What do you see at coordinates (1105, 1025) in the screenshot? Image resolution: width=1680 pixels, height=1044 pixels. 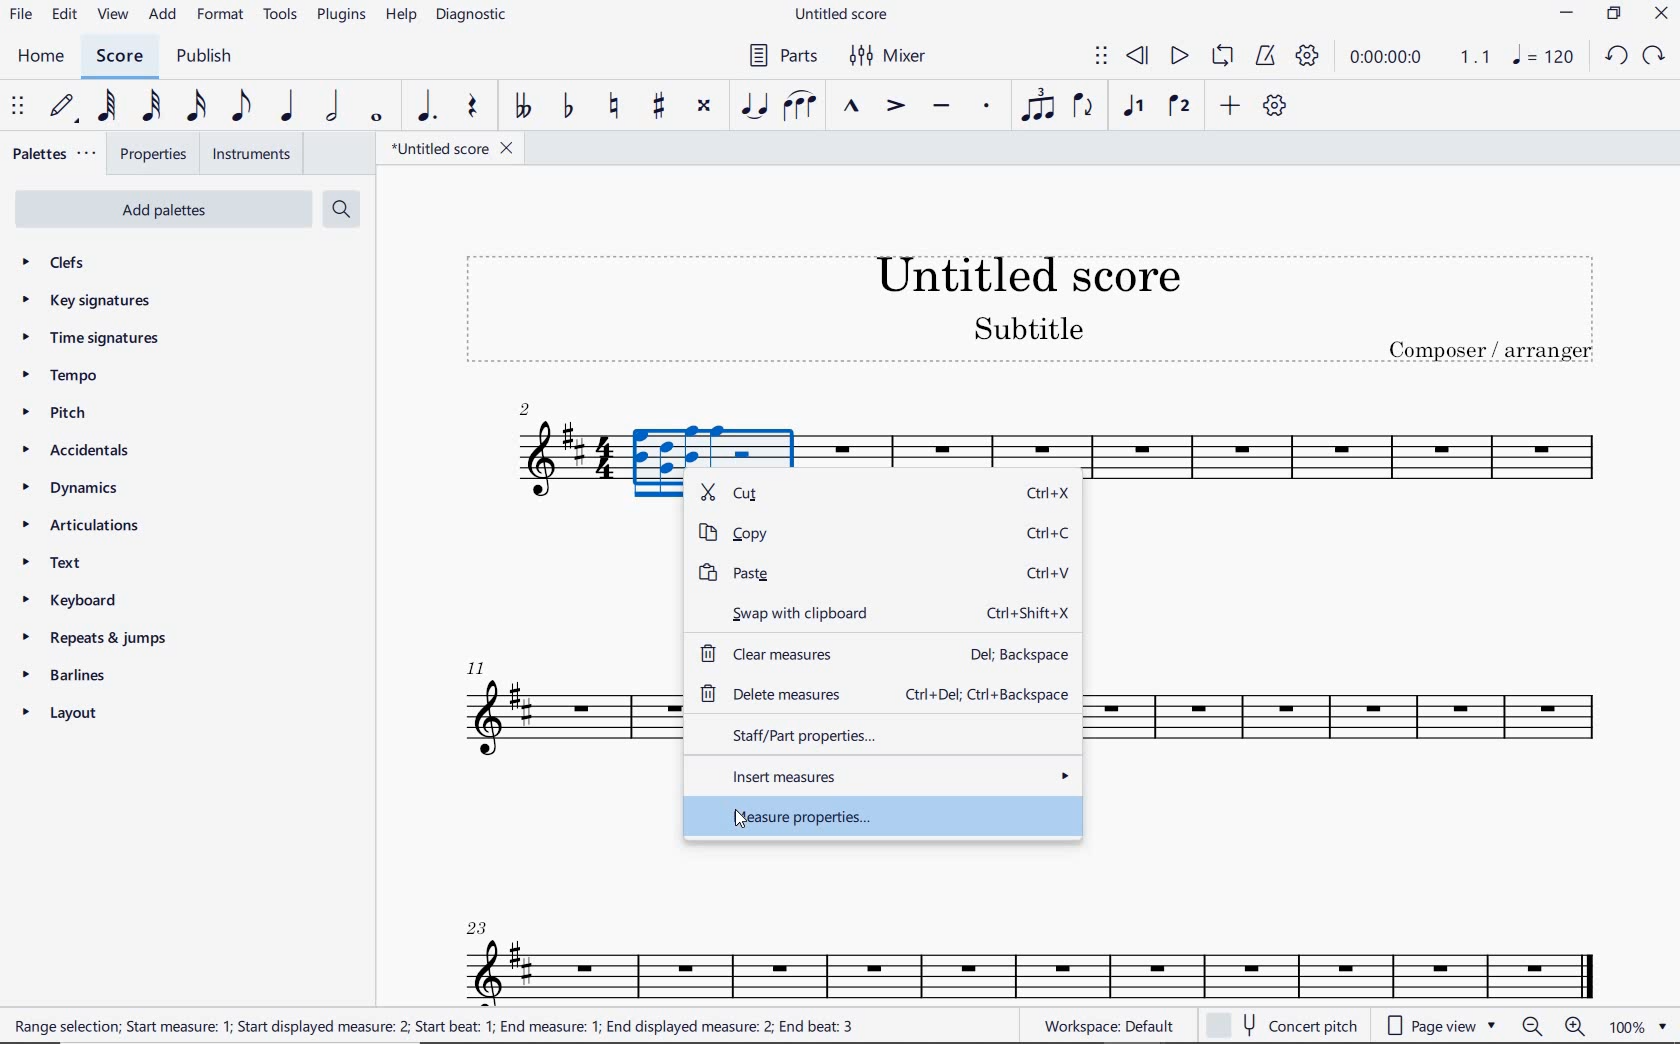 I see `WORKSPACE: DEFAULT` at bounding box center [1105, 1025].